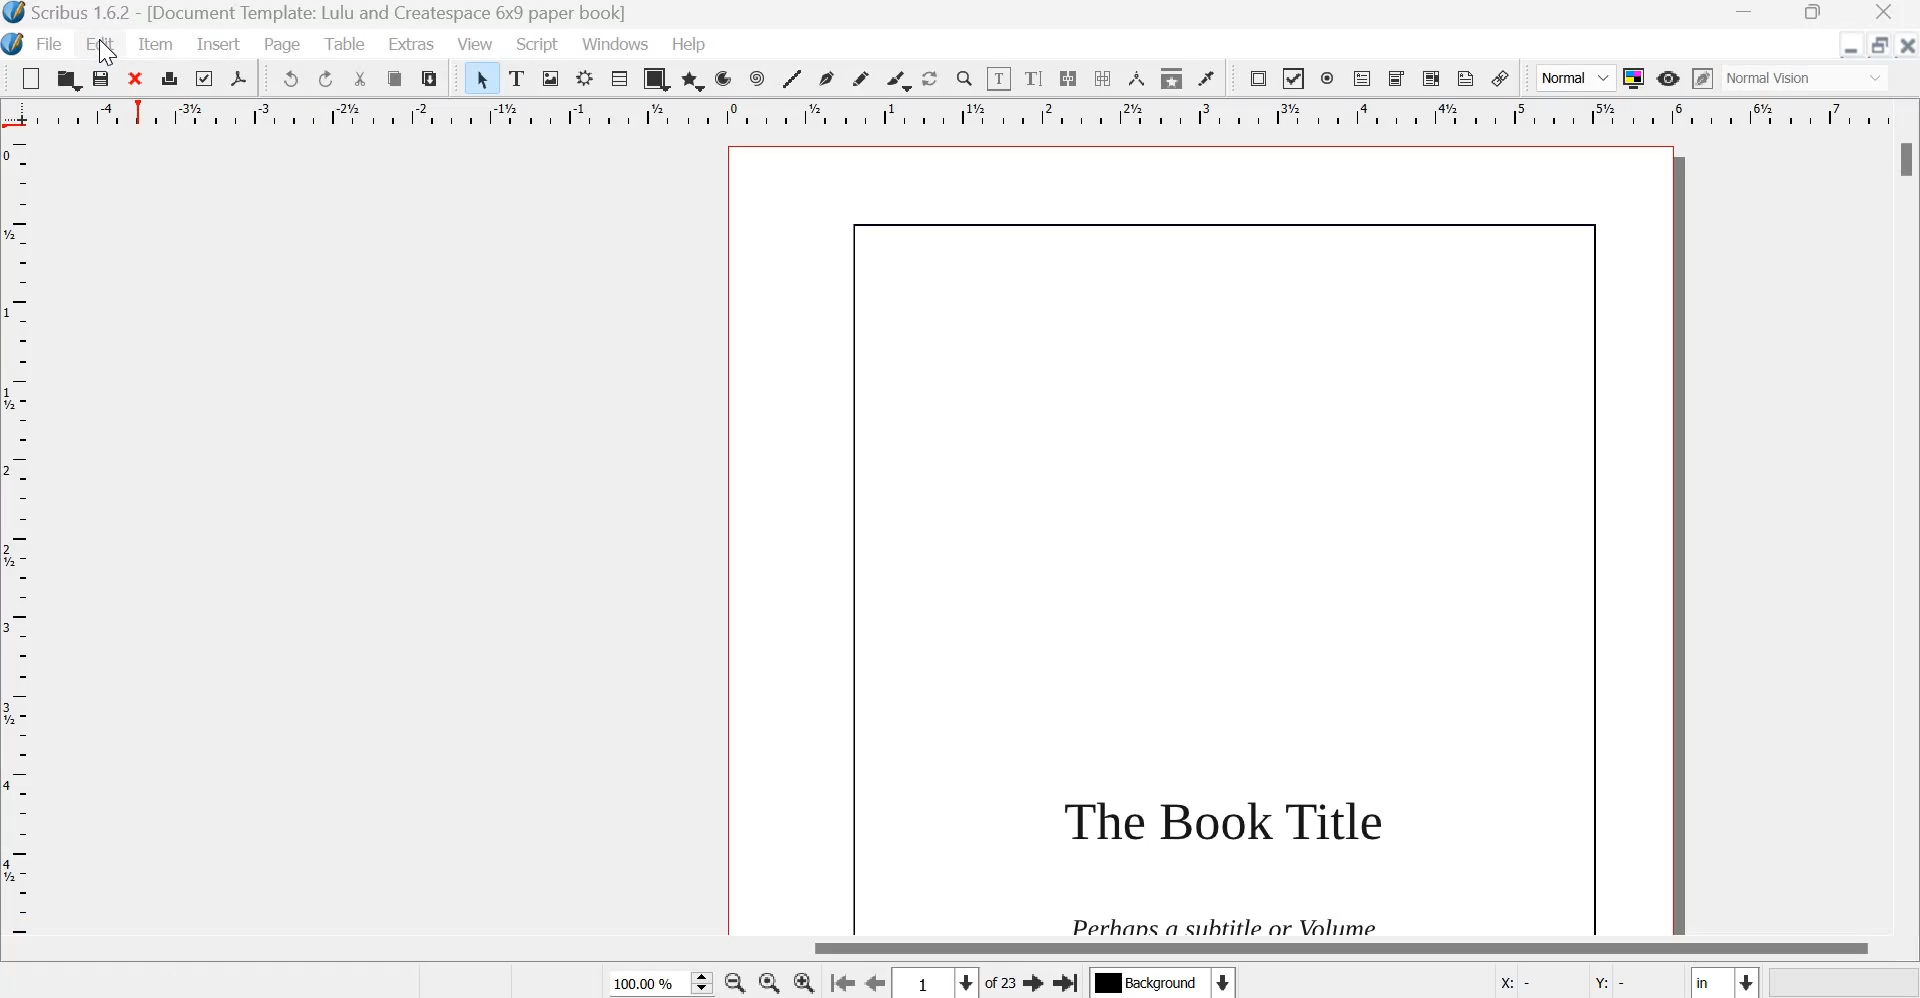  I want to click on cursor, so click(109, 53).